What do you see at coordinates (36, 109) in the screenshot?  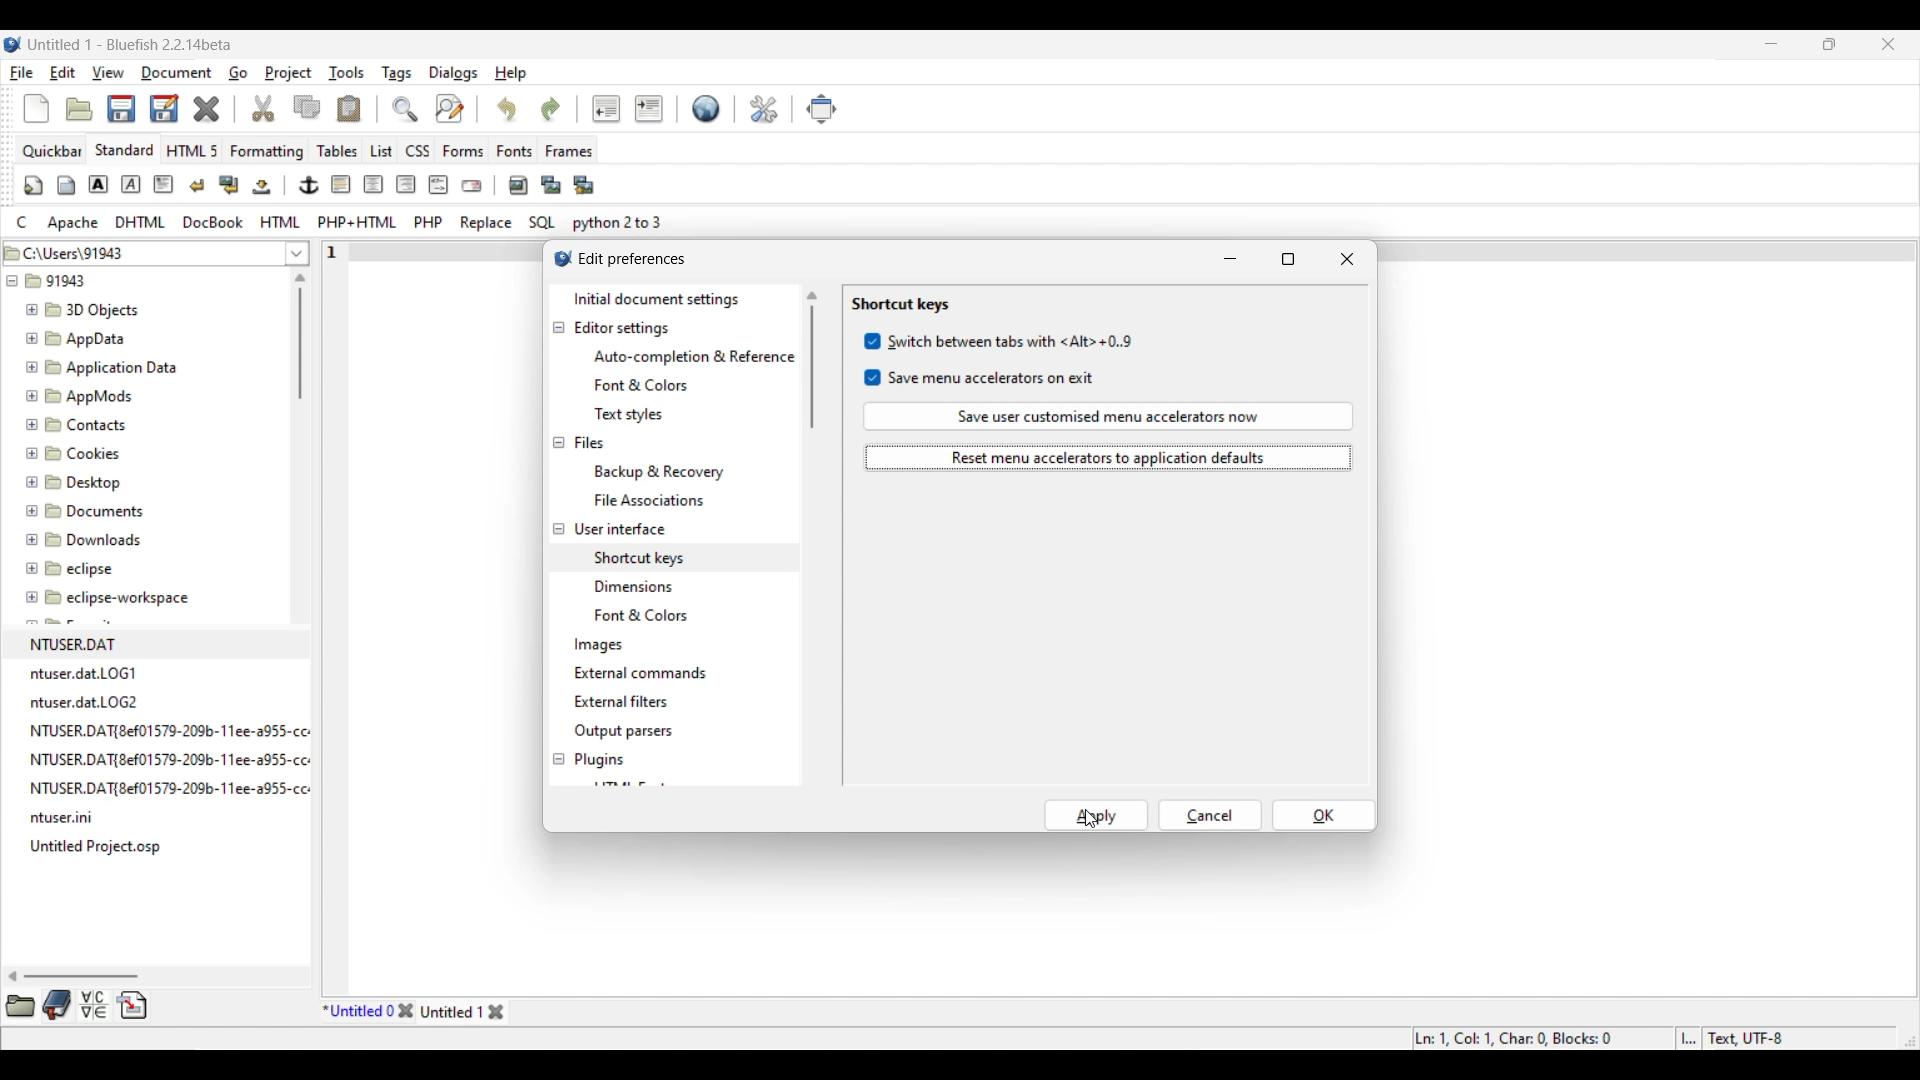 I see `New` at bounding box center [36, 109].